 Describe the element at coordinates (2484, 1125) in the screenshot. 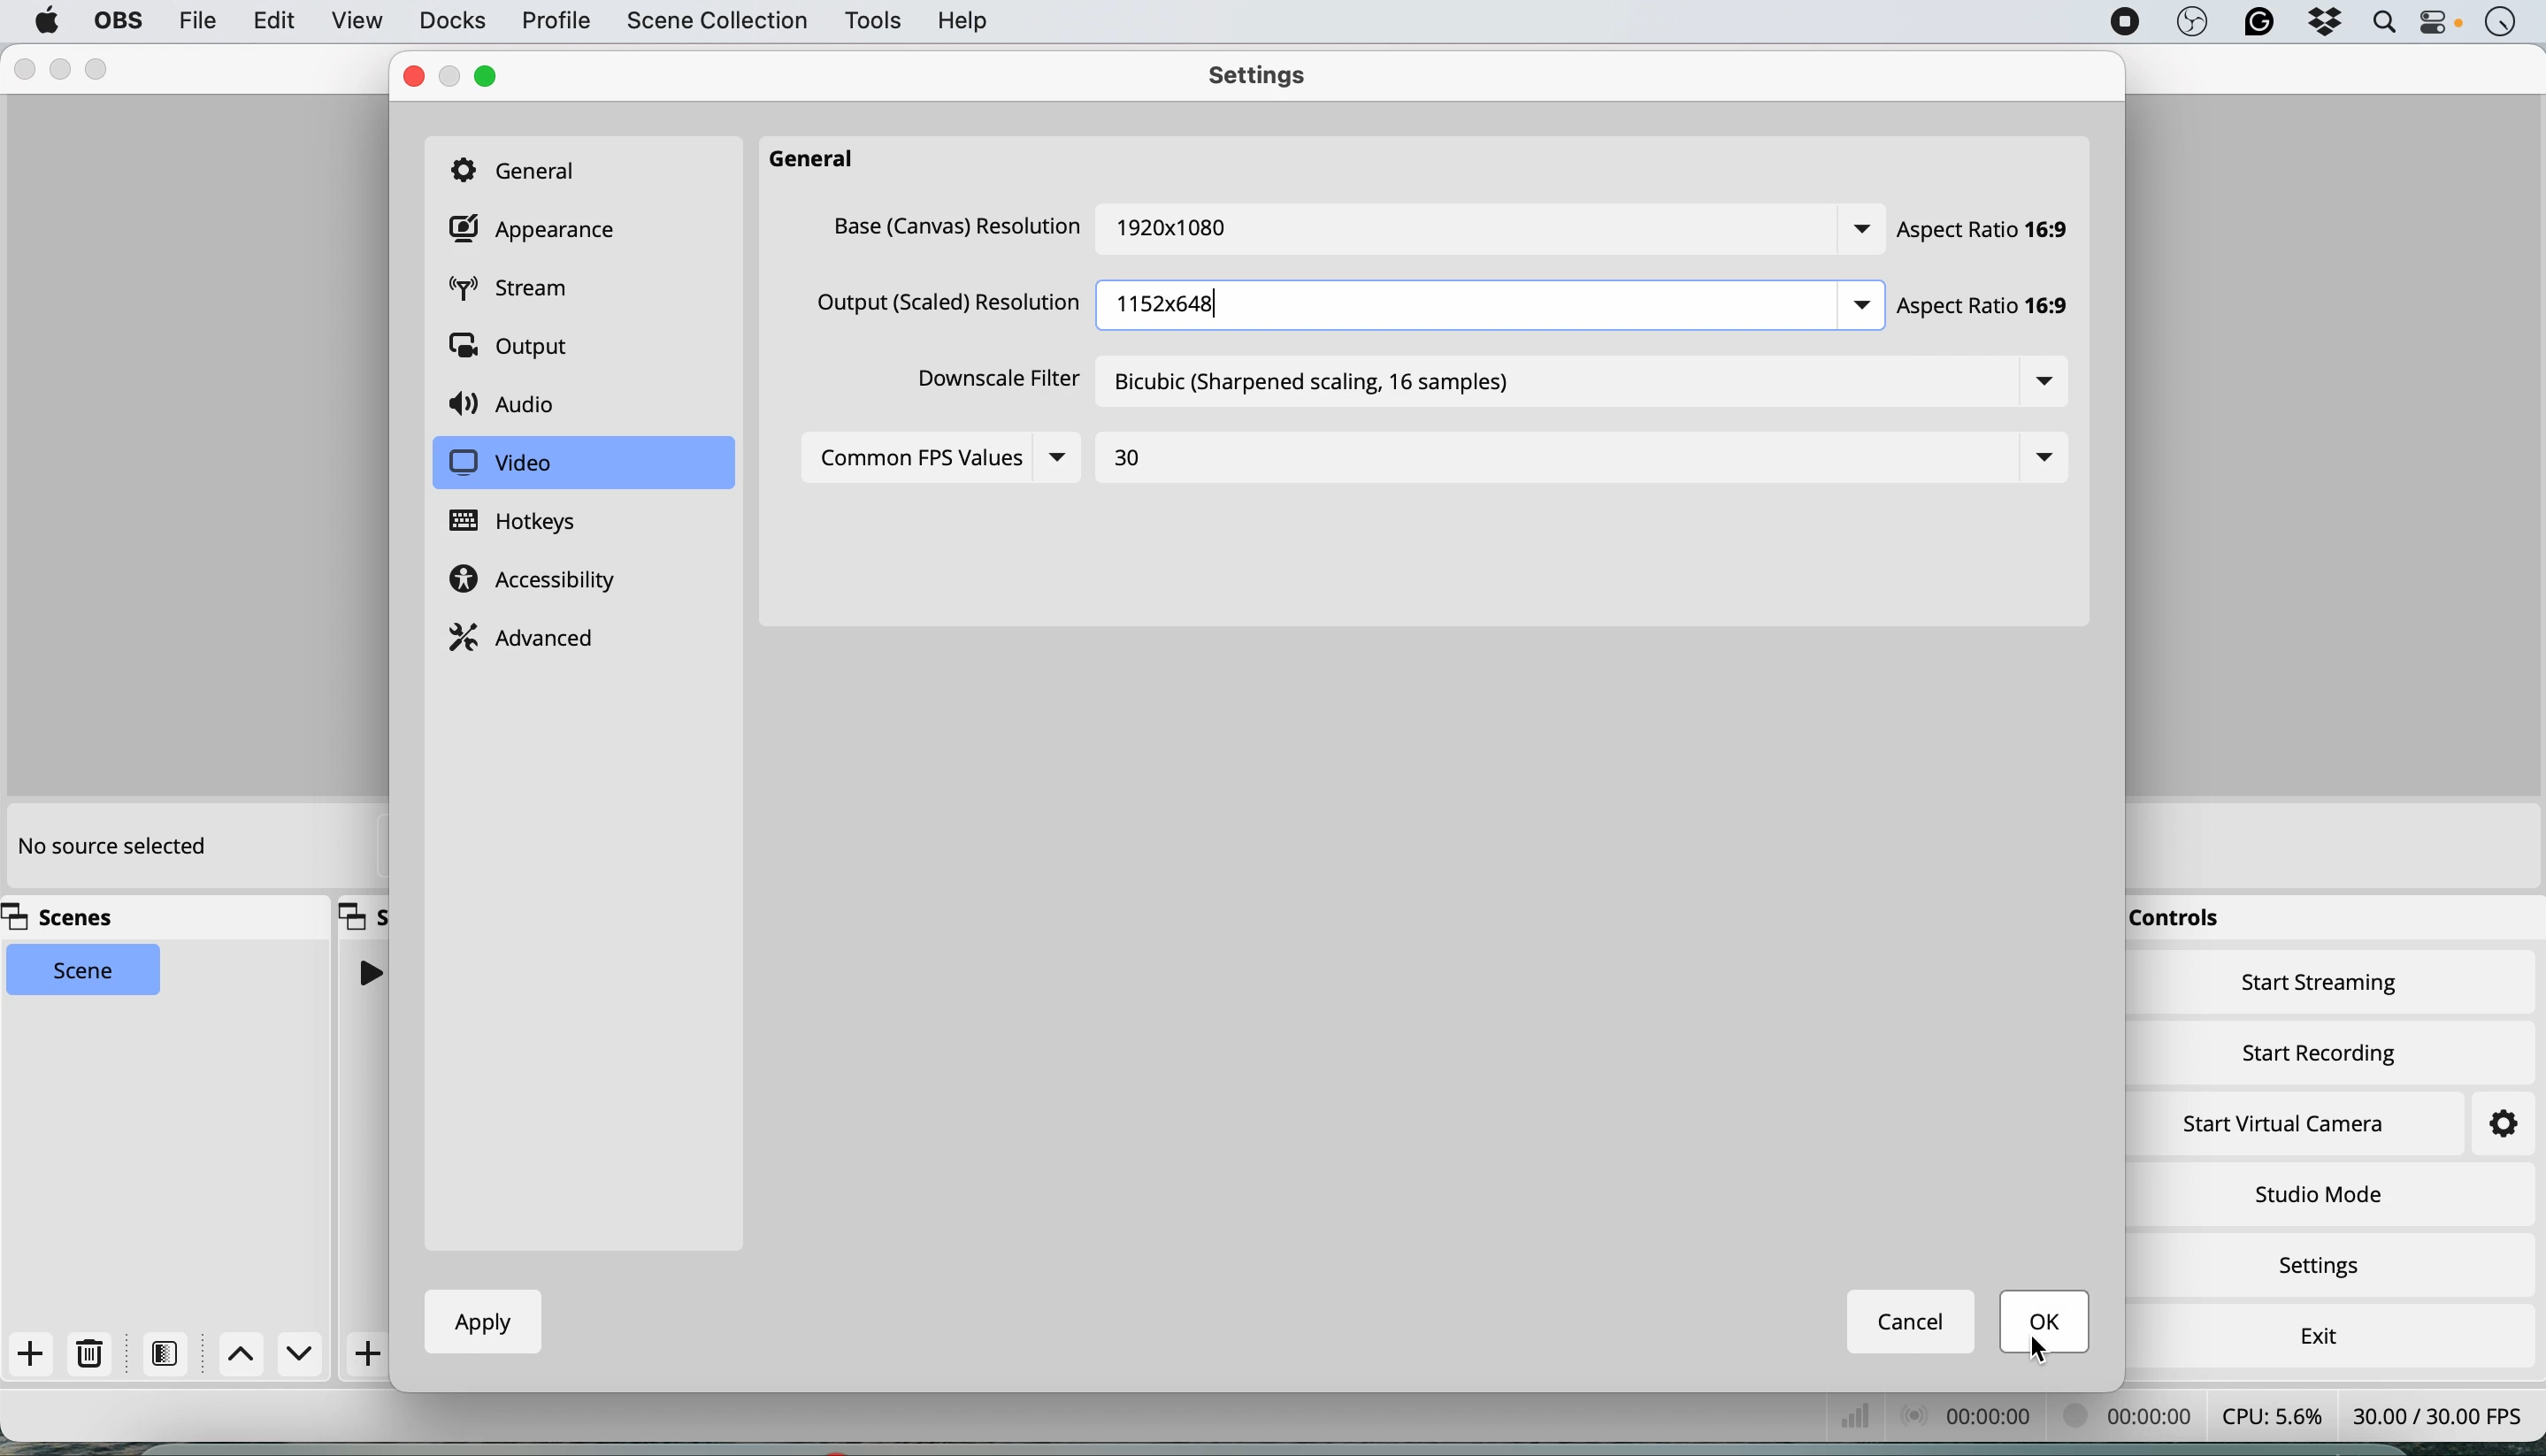

I see `settings` at that location.